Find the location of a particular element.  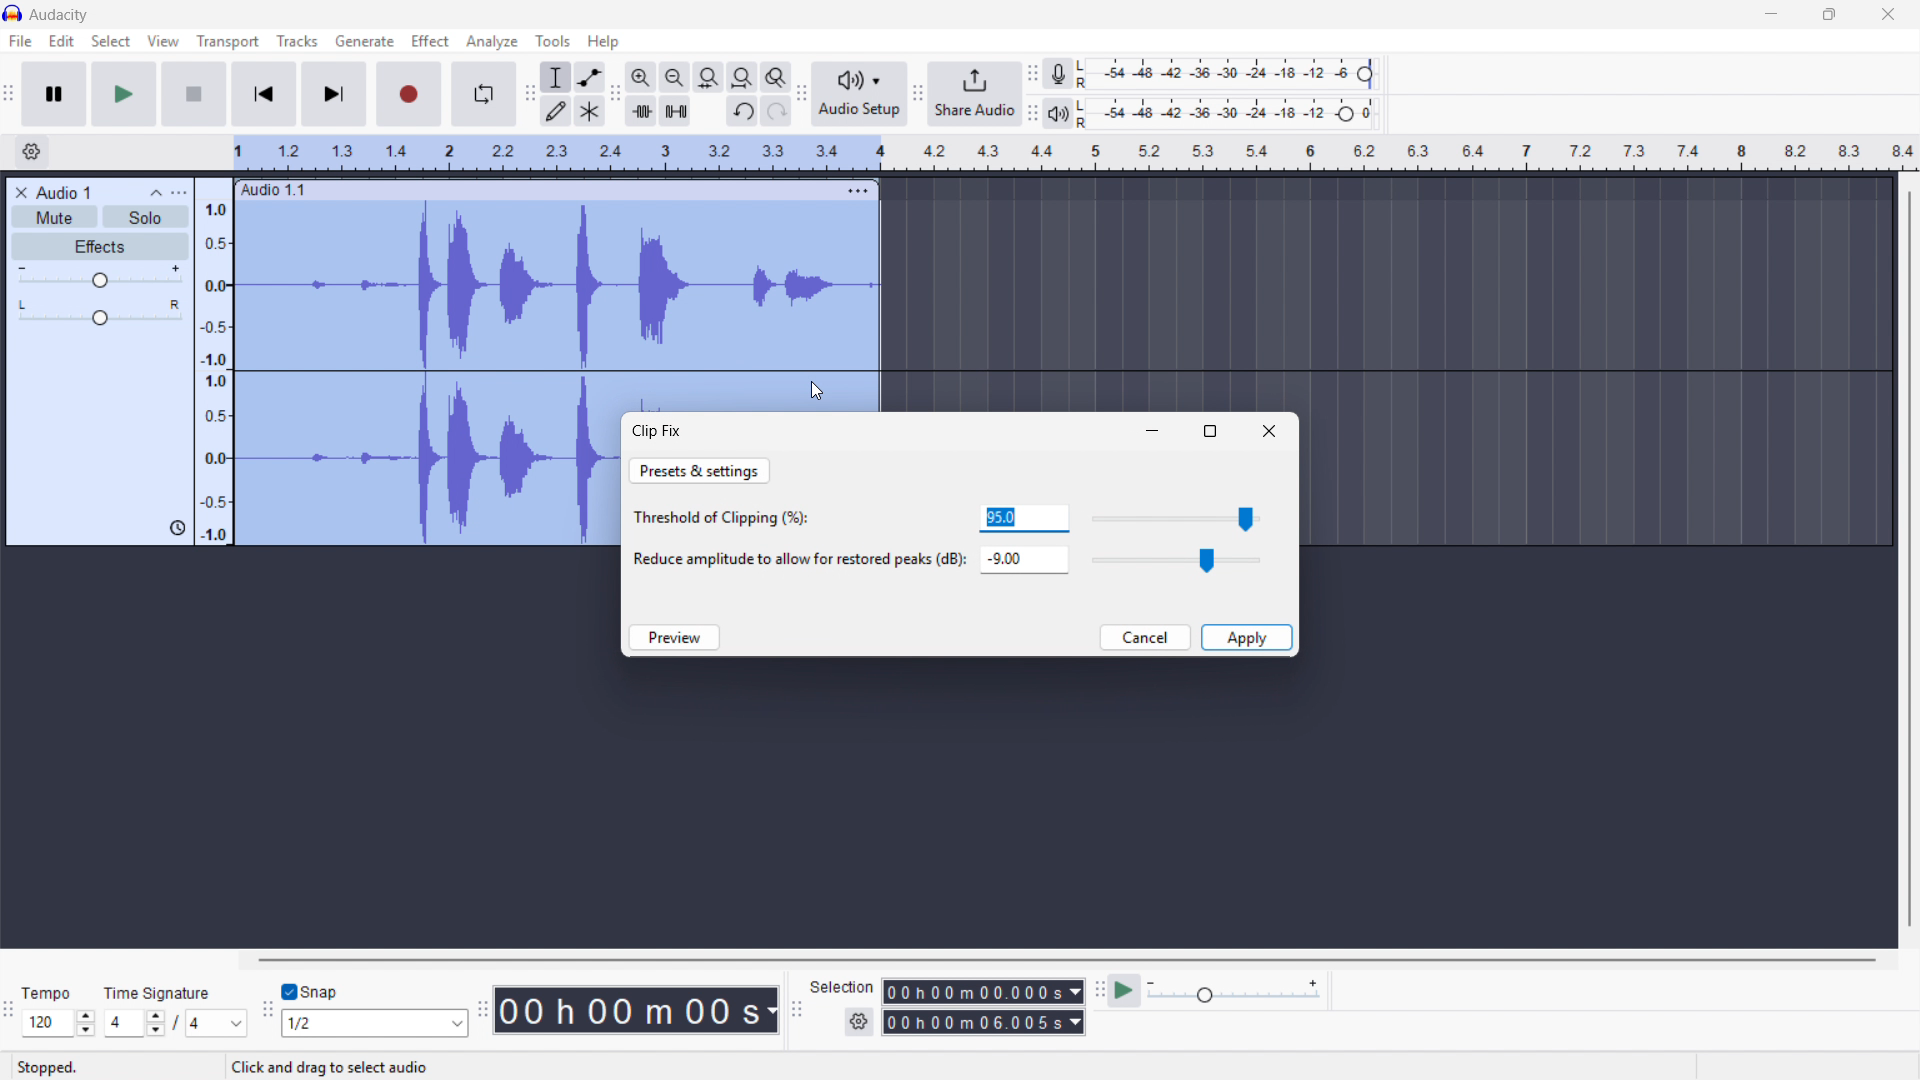

Timeline is located at coordinates (1076, 153).